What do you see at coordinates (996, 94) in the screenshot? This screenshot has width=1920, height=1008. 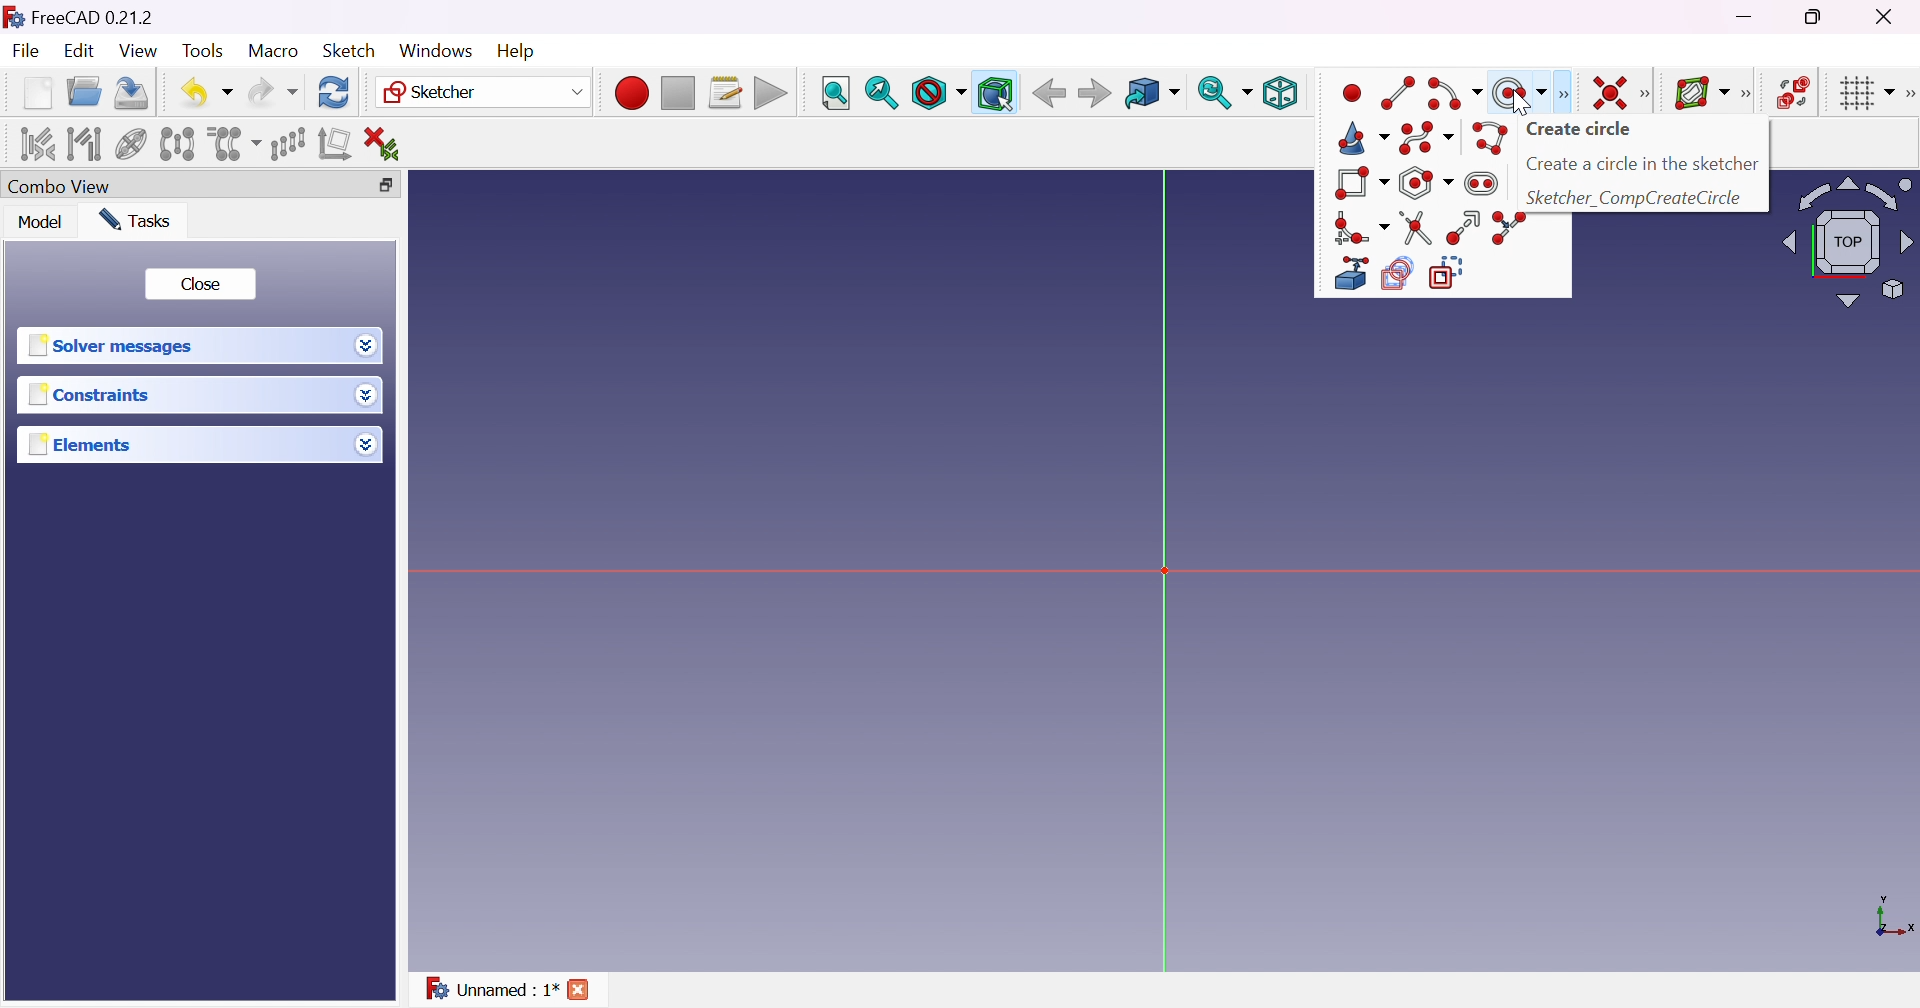 I see `Bounding box` at bounding box center [996, 94].